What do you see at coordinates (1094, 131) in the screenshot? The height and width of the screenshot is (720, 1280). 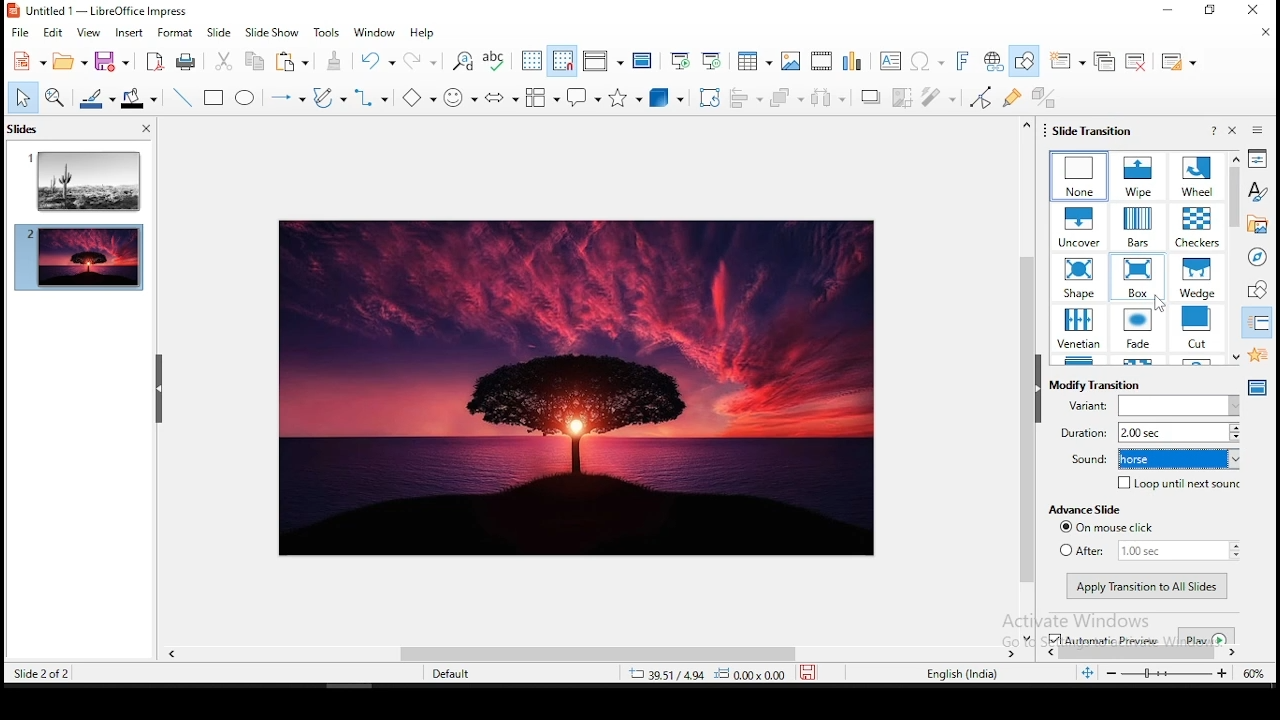 I see `slide transition` at bounding box center [1094, 131].